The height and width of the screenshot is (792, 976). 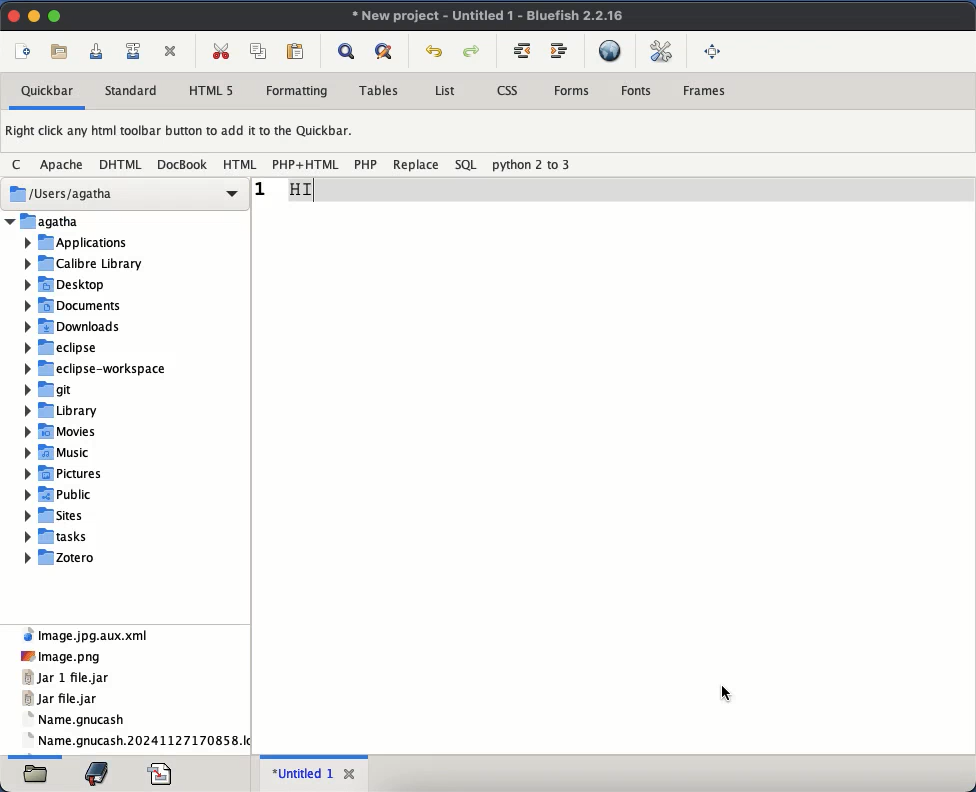 What do you see at coordinates (61, 347) in the screenshot?
I see `eclipse` at bounding box center [61, 347].